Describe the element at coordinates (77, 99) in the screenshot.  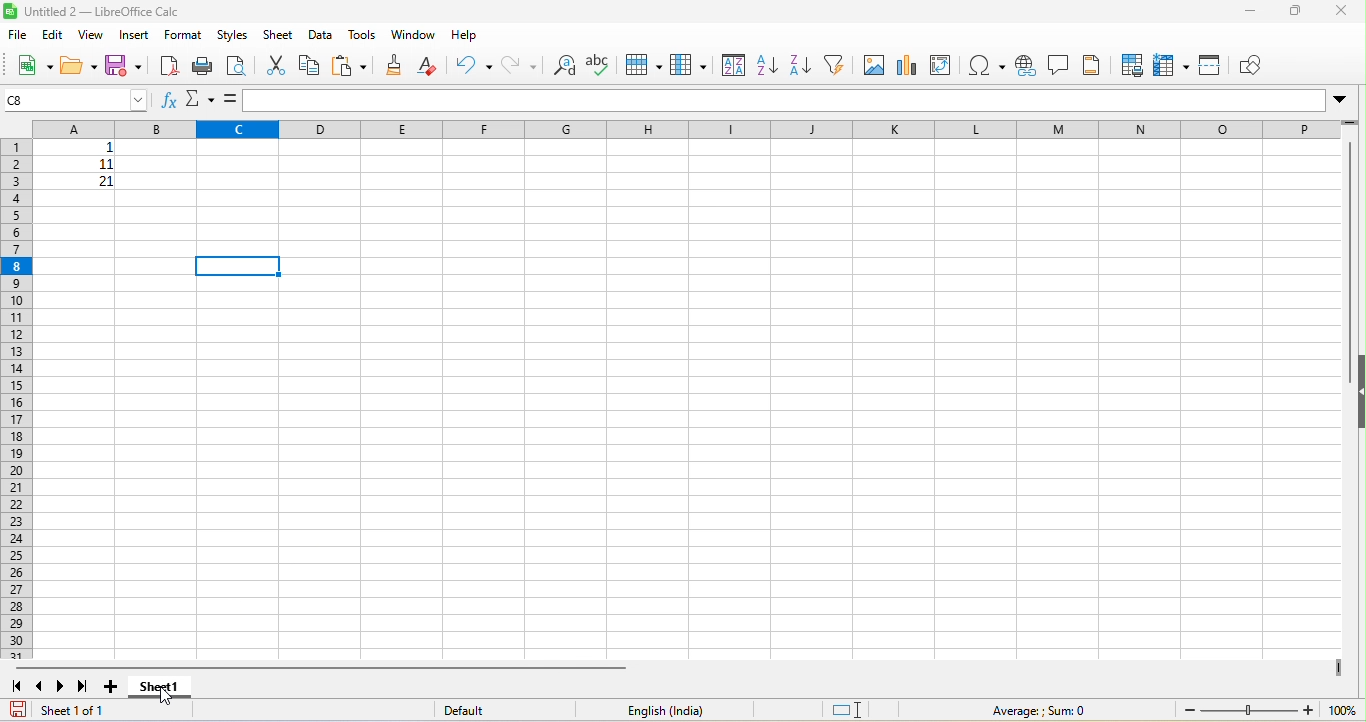
I see `selected cell number` at that location.